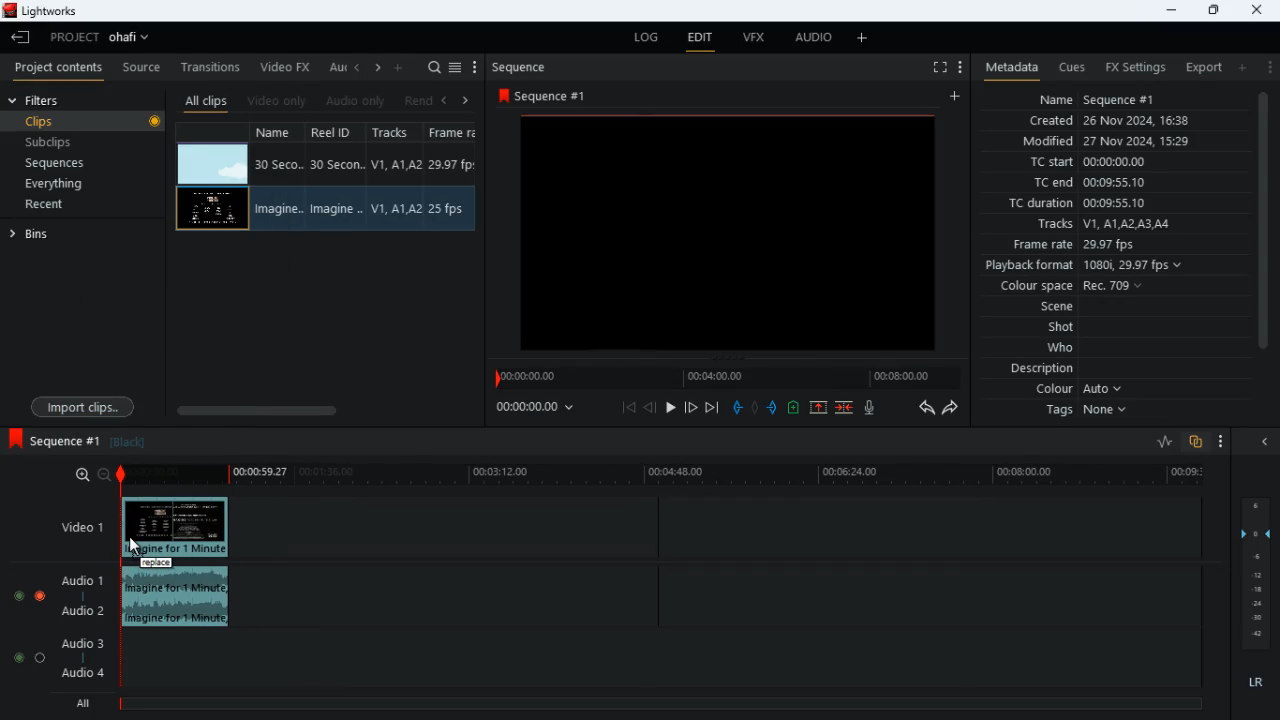 Image resolution: width=1280 pixels, height=720 pixels. What do you see at coordinates (809, 39) in the screenshot?
I see `audio` at bounding box center [809, 39].